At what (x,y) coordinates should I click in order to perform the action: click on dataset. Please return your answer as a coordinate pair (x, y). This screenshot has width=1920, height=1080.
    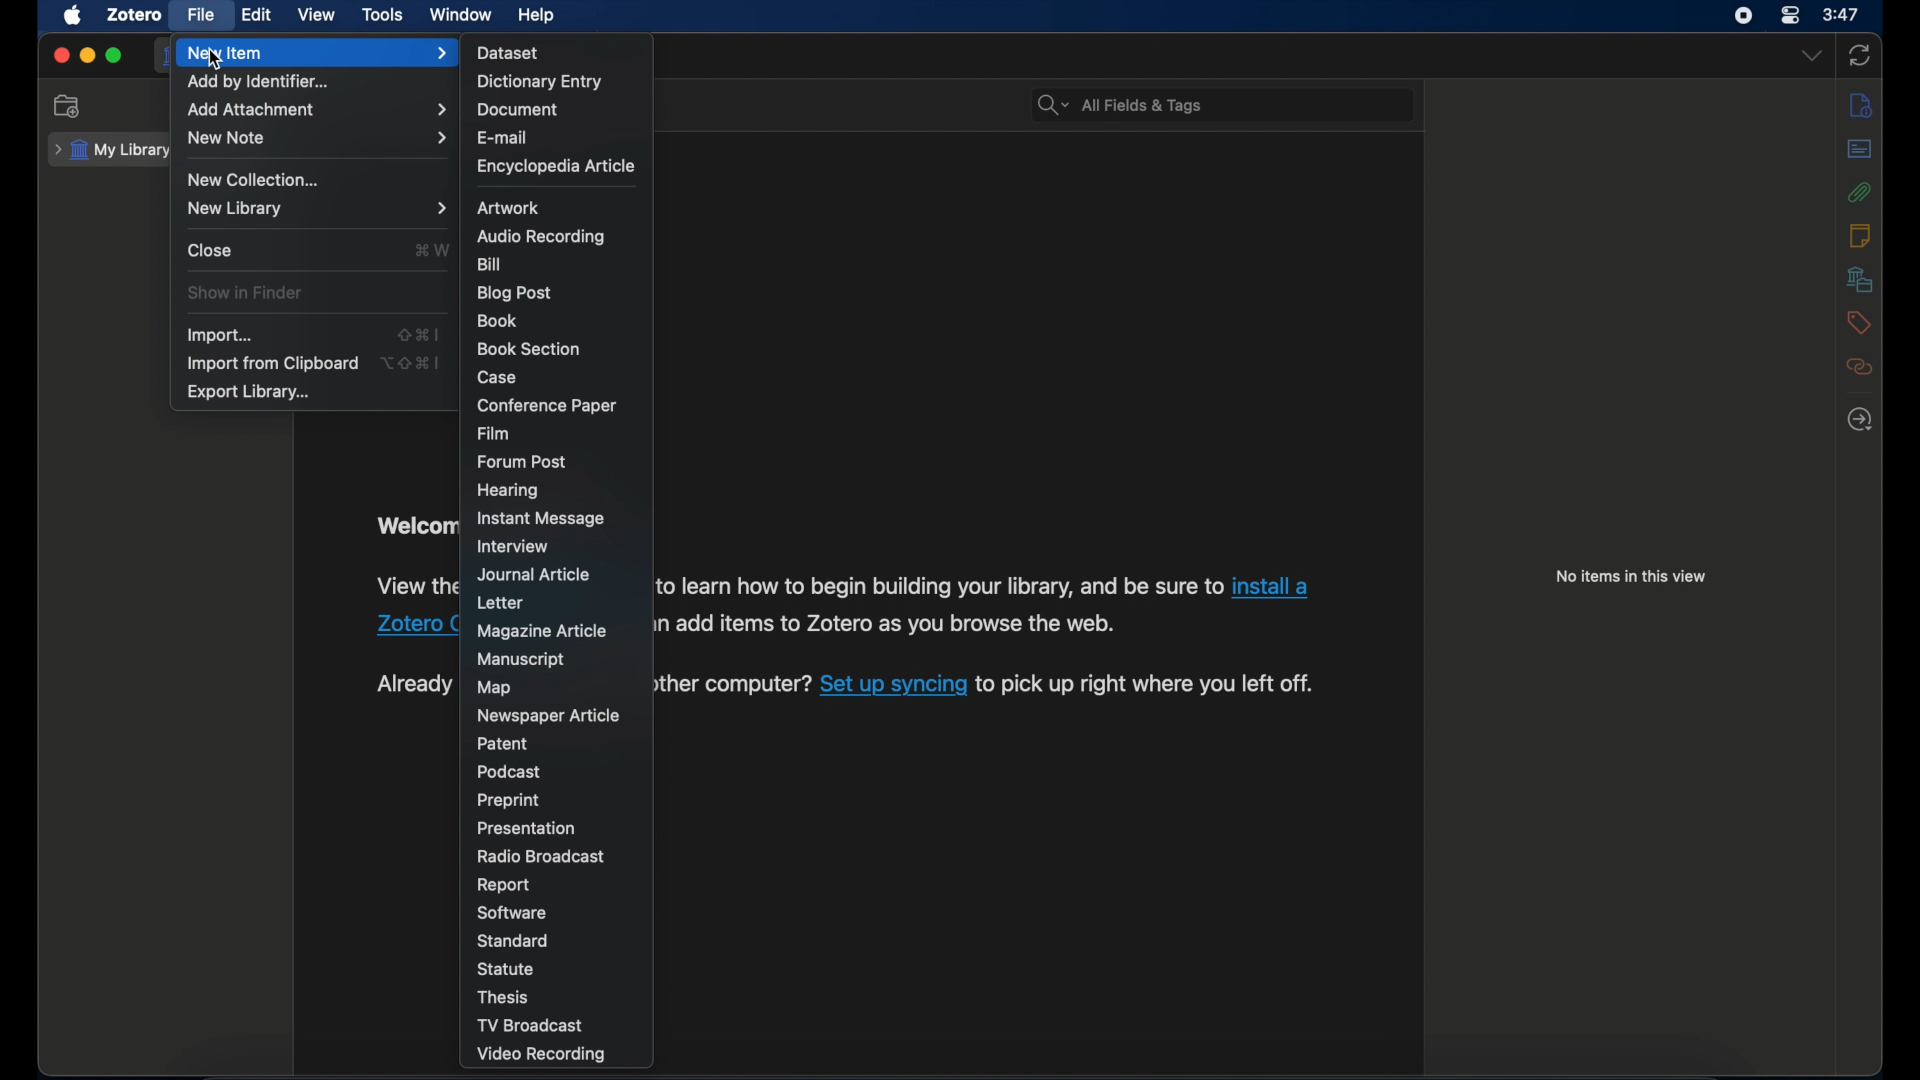
    Looking at the image, I should click on (509, 52).